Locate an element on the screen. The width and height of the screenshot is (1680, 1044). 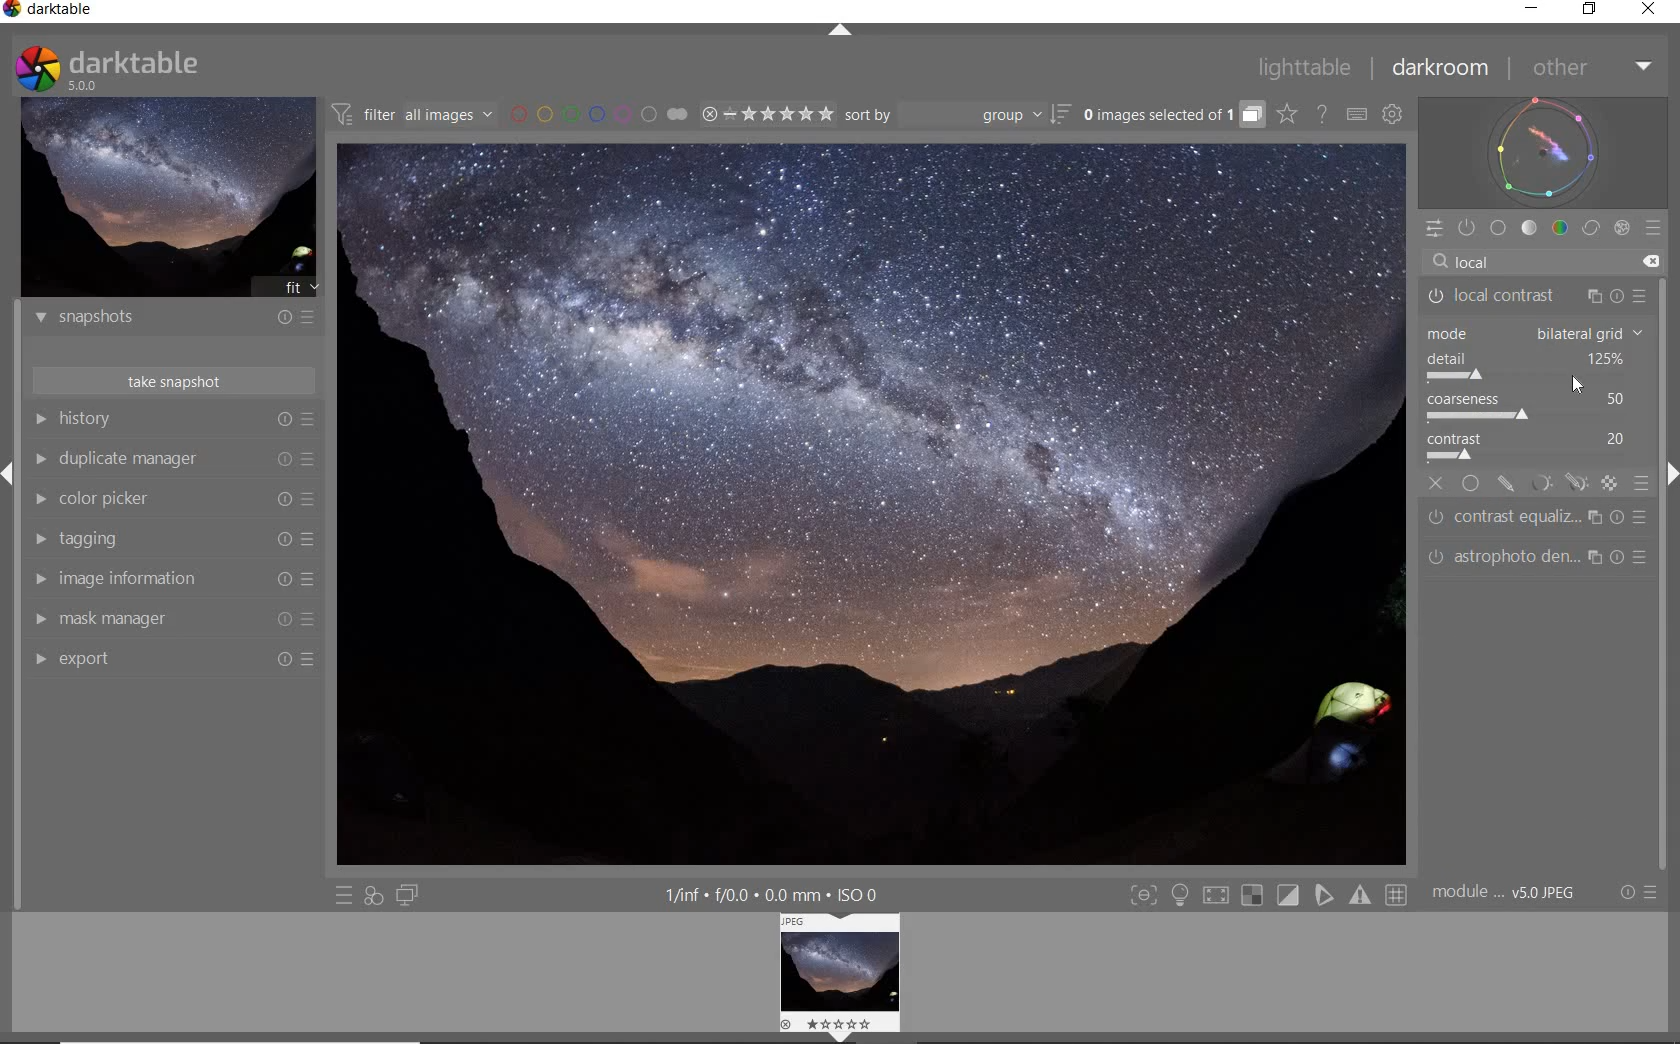
image information is located at coordinates (144, 578).